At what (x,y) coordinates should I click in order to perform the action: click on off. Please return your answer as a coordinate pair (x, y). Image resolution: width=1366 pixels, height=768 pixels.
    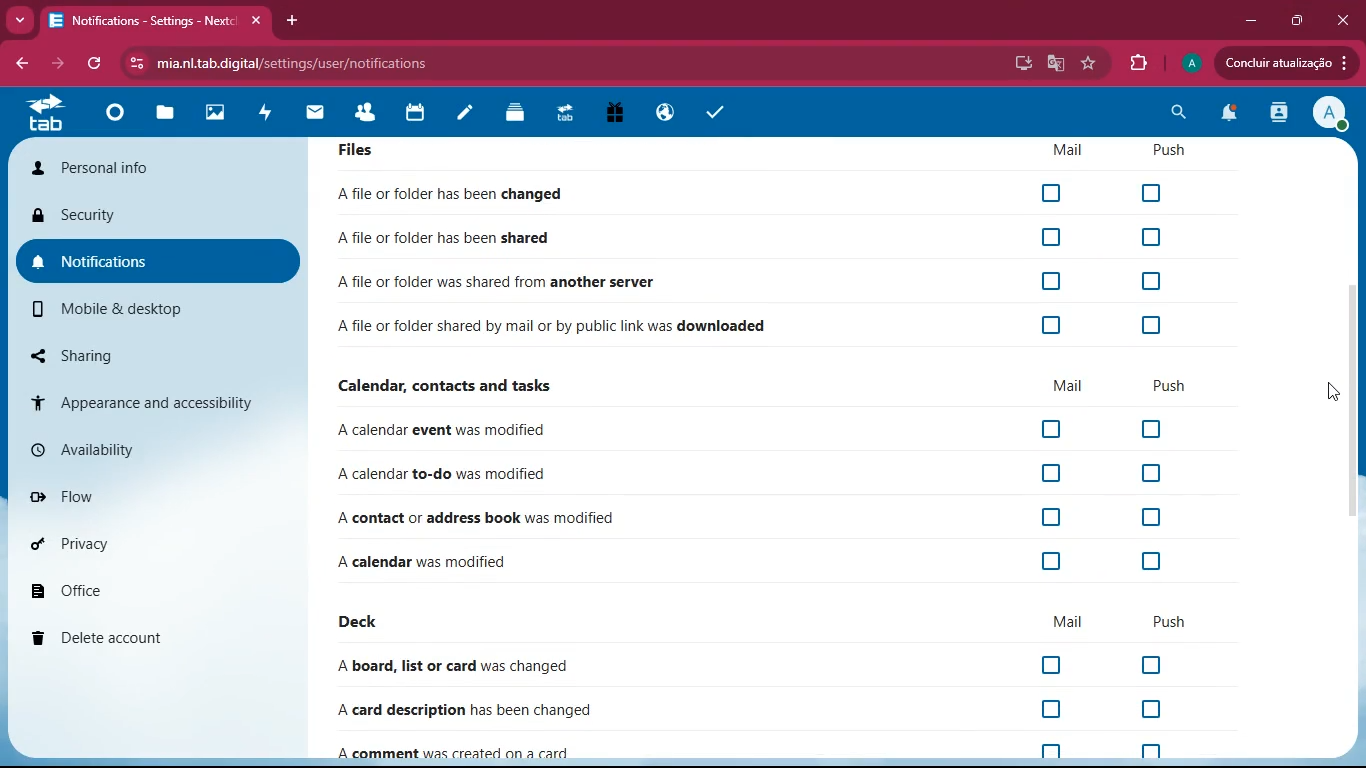
    Looking at the image, I should click on (1048, 748).